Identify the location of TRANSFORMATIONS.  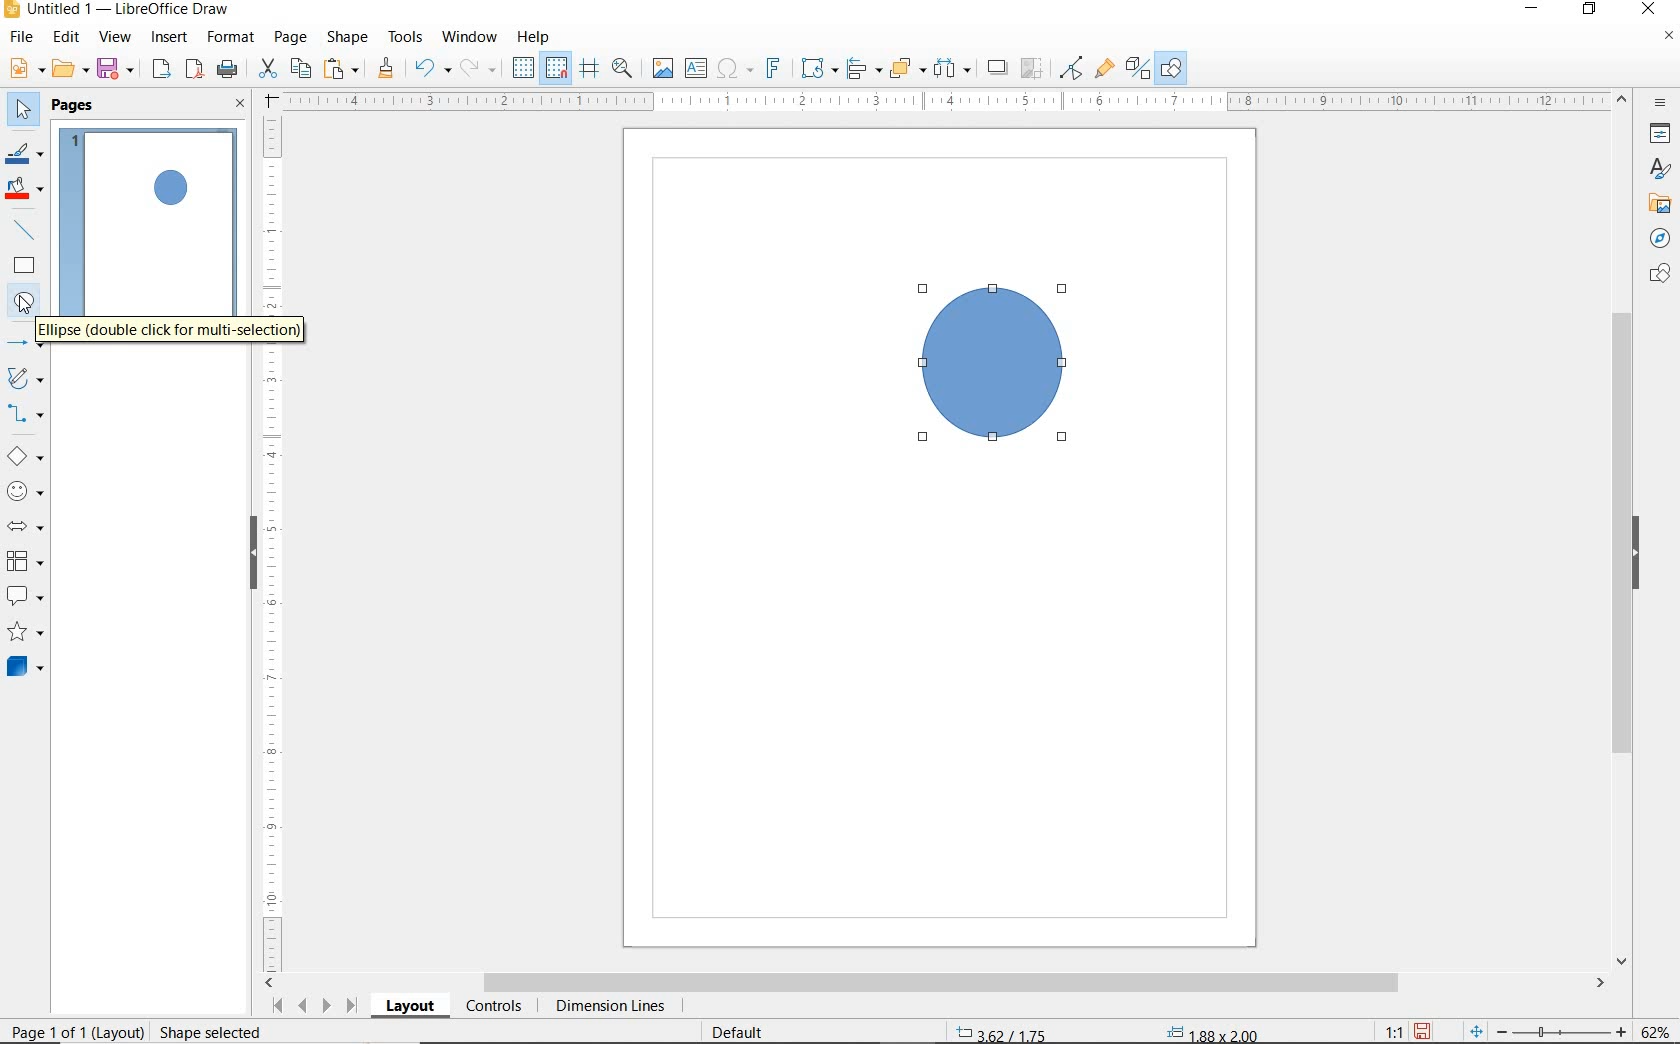
(816, 68).